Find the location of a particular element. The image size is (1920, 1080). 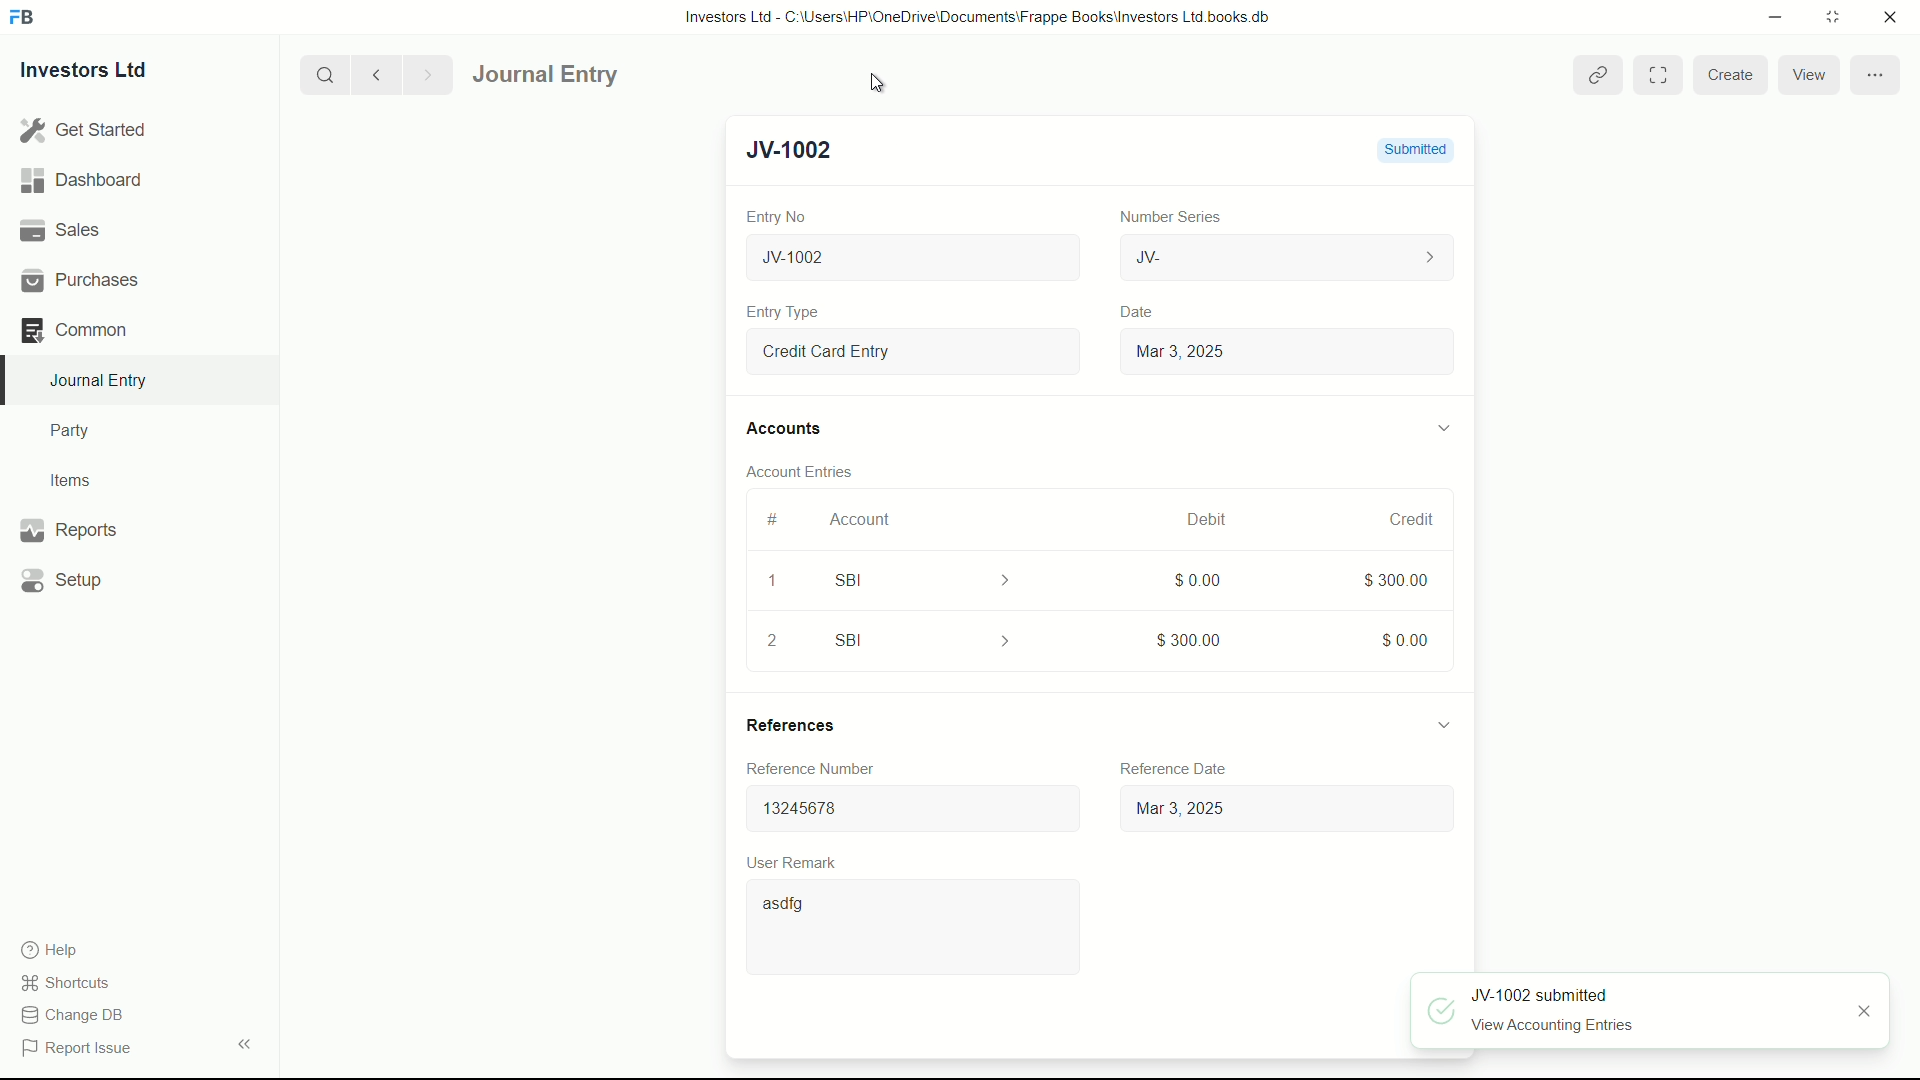

Journal Entry is located at coordinates (603, 75).